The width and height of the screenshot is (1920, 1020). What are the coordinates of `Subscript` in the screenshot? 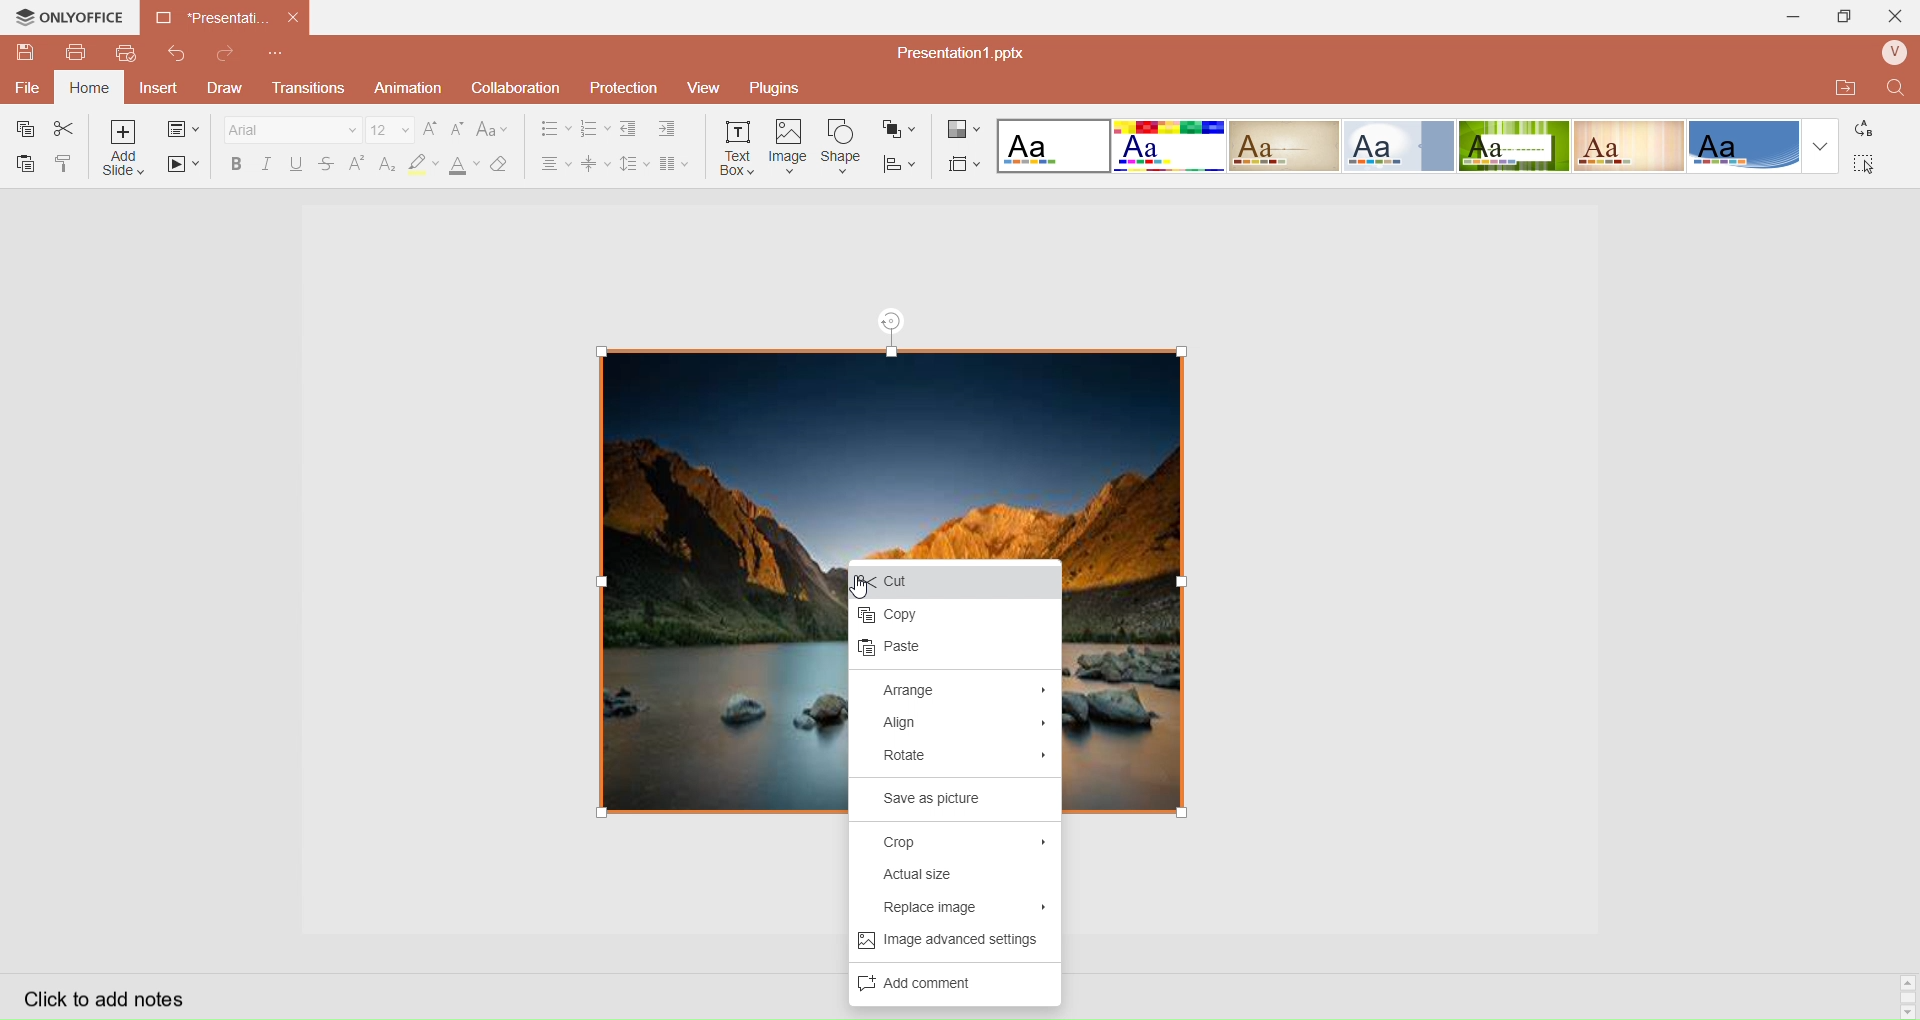 It's located at (389, 165).